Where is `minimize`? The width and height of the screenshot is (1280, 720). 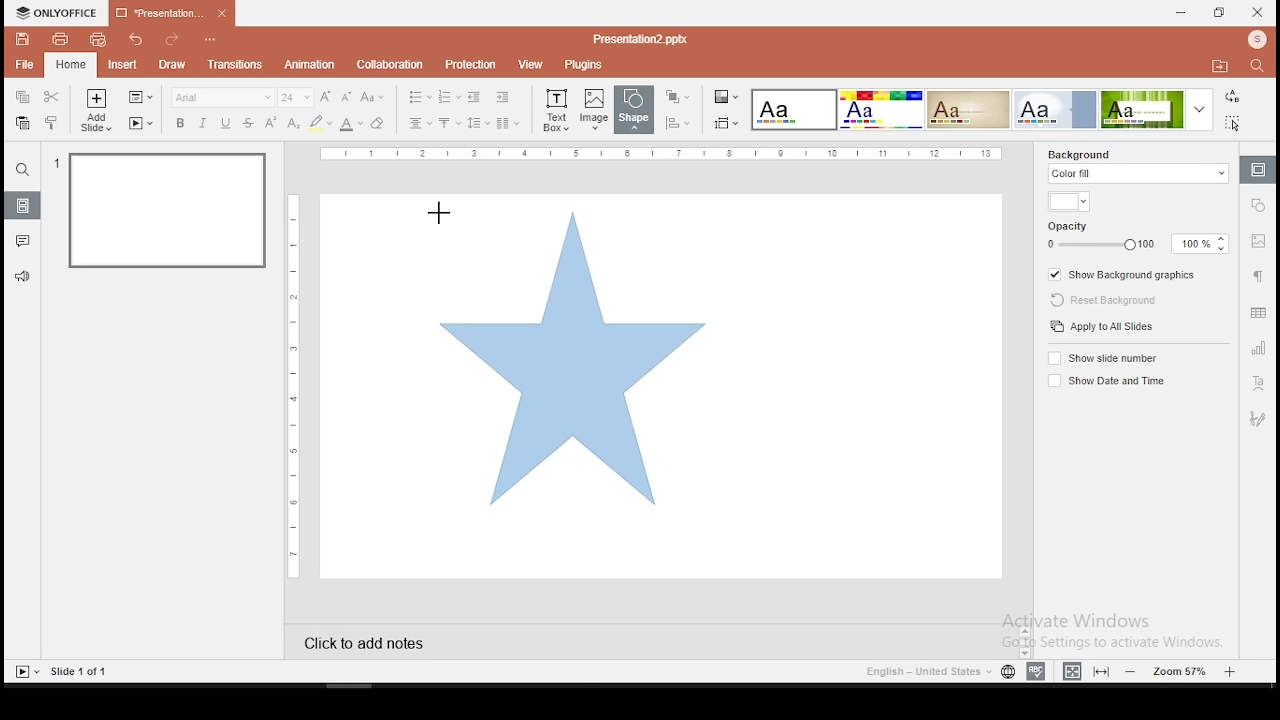
minimize is located at coordinates (1182, 14).